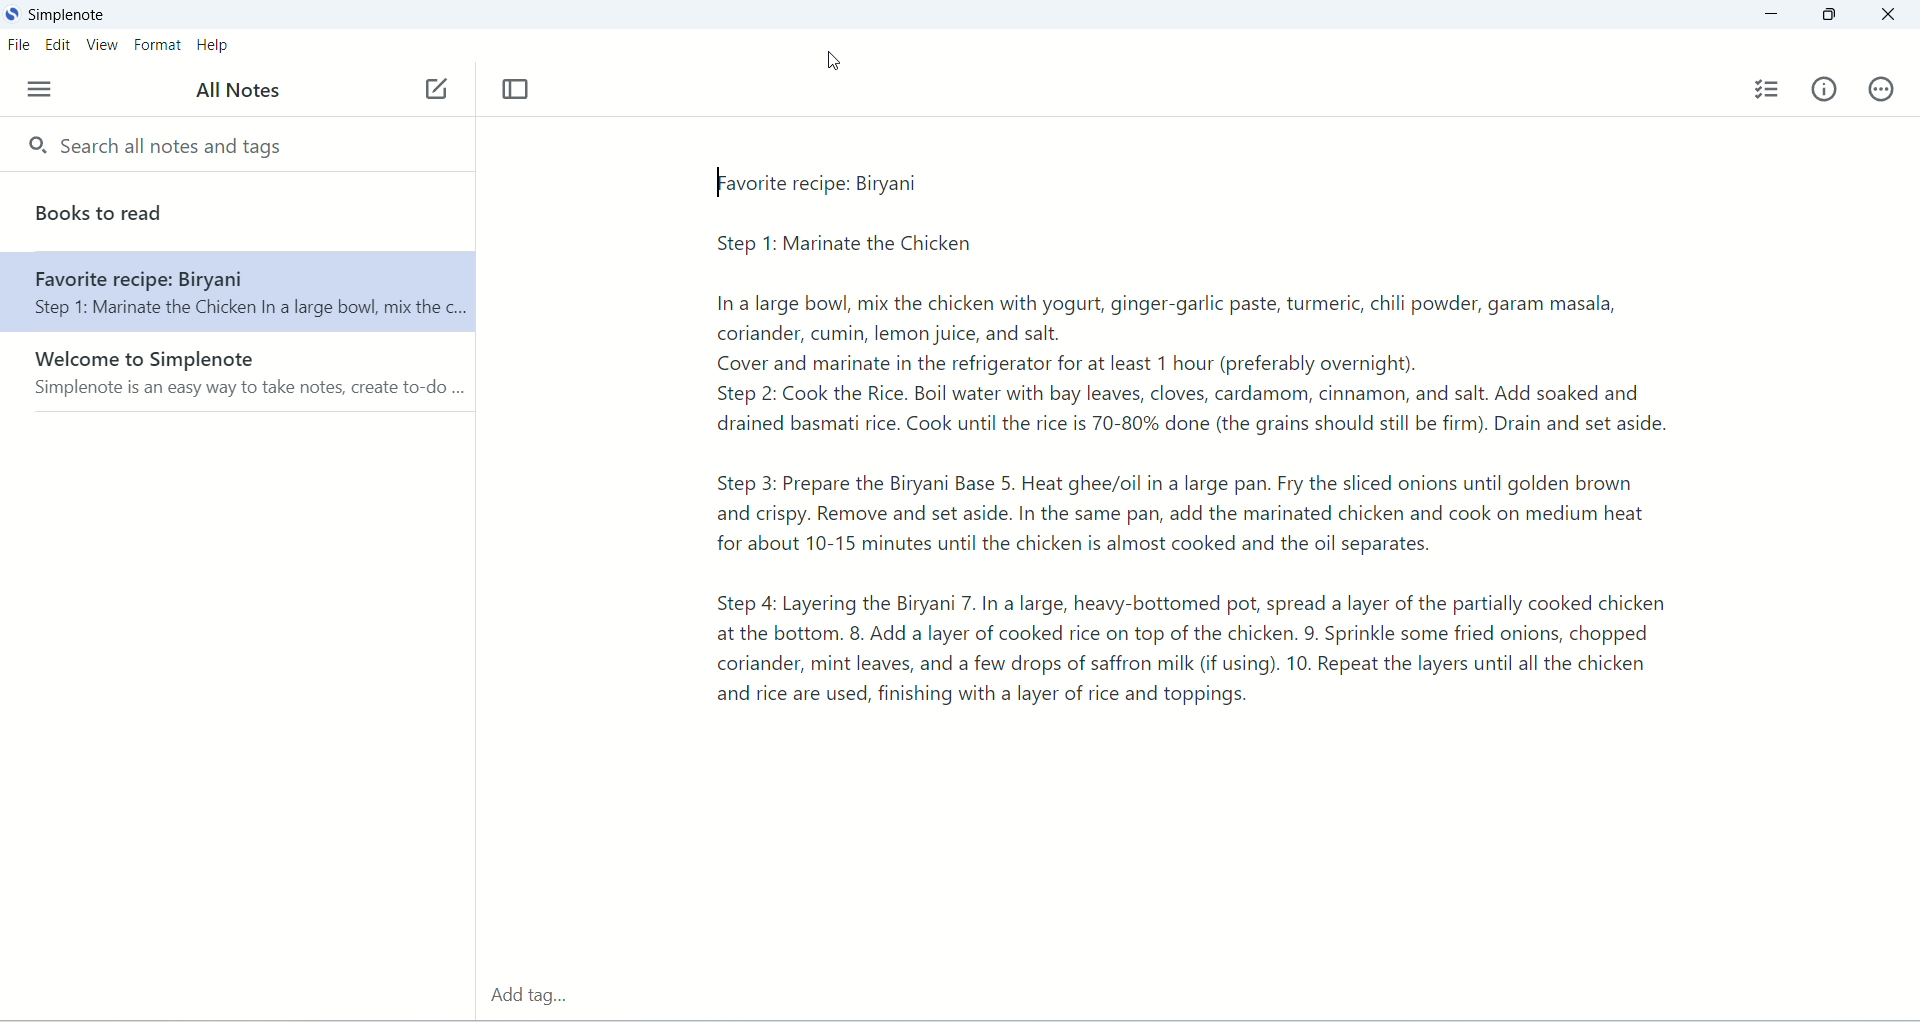  What do you see at coordinates (238, 375) in the screenshot?
I see `welcome to simplenote` at bounding box center [238, 375].